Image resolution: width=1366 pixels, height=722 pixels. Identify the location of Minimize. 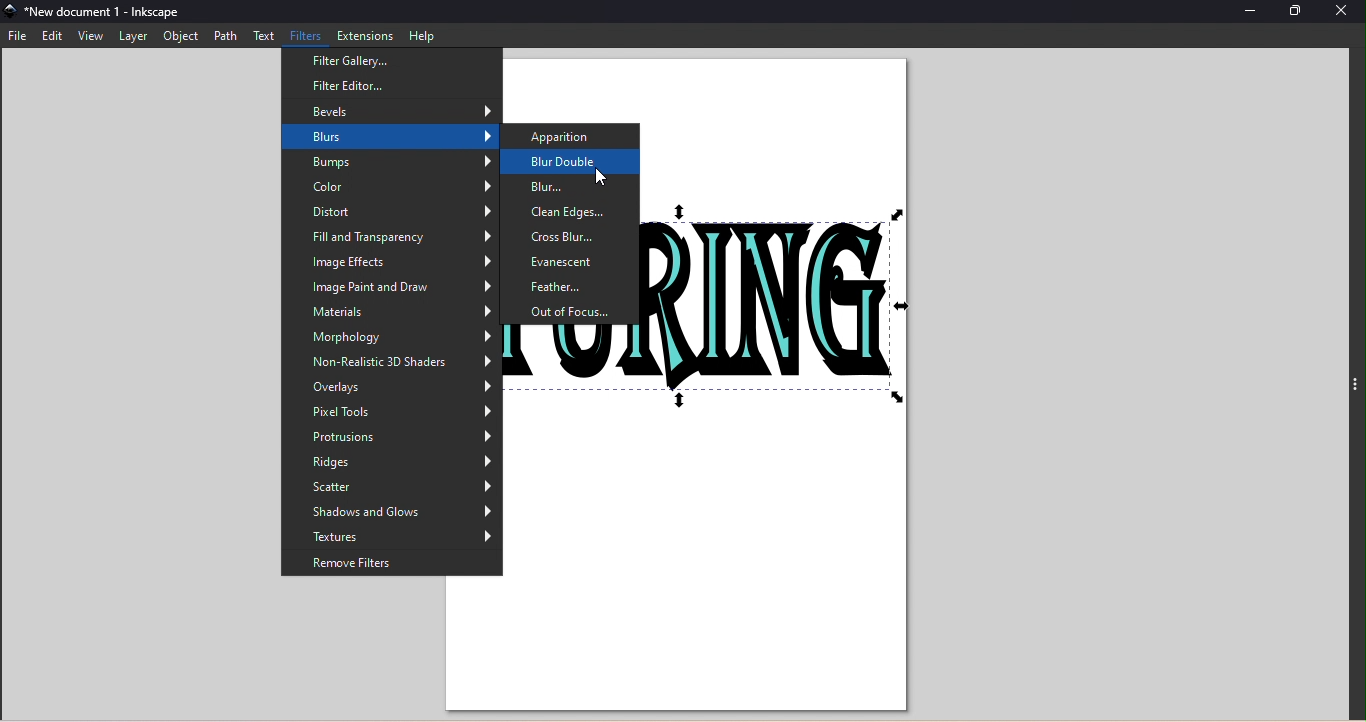
(1253, 13).